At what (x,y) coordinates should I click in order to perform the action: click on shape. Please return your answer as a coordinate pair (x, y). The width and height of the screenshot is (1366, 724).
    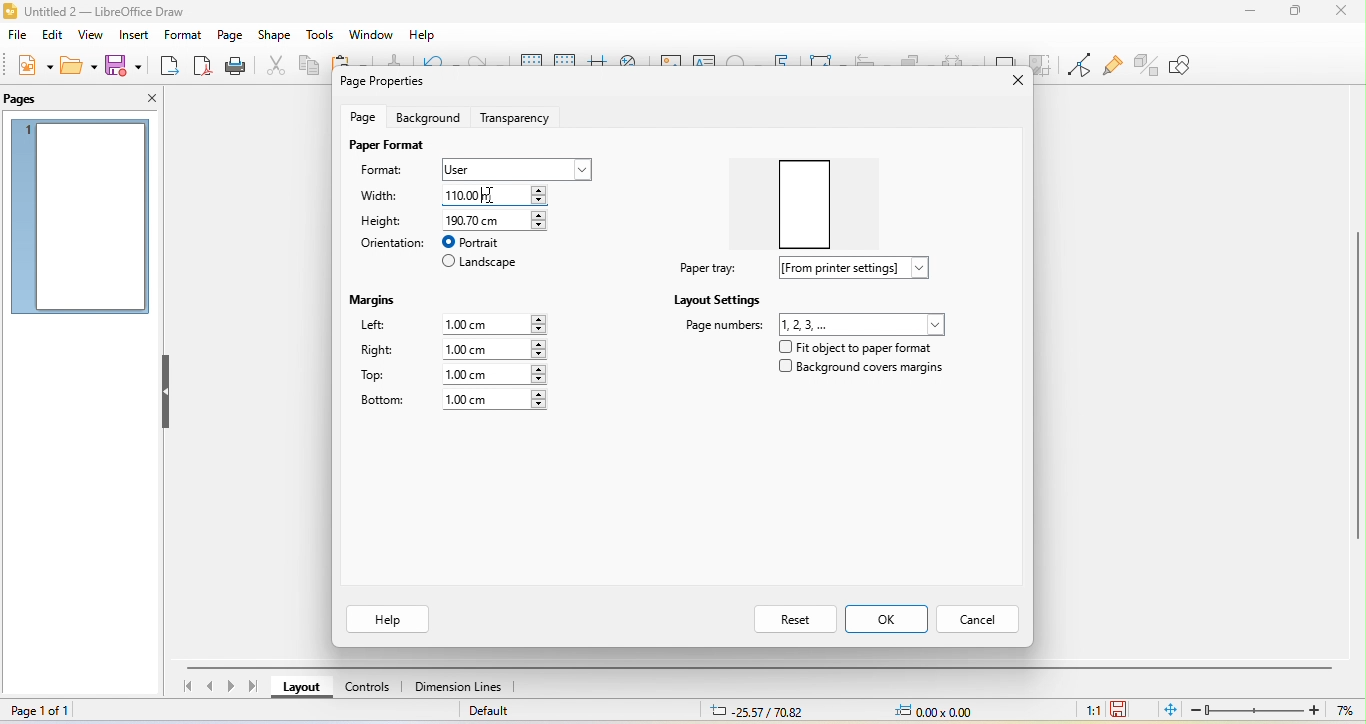
    Looking at the image, I should click on (275, 36).